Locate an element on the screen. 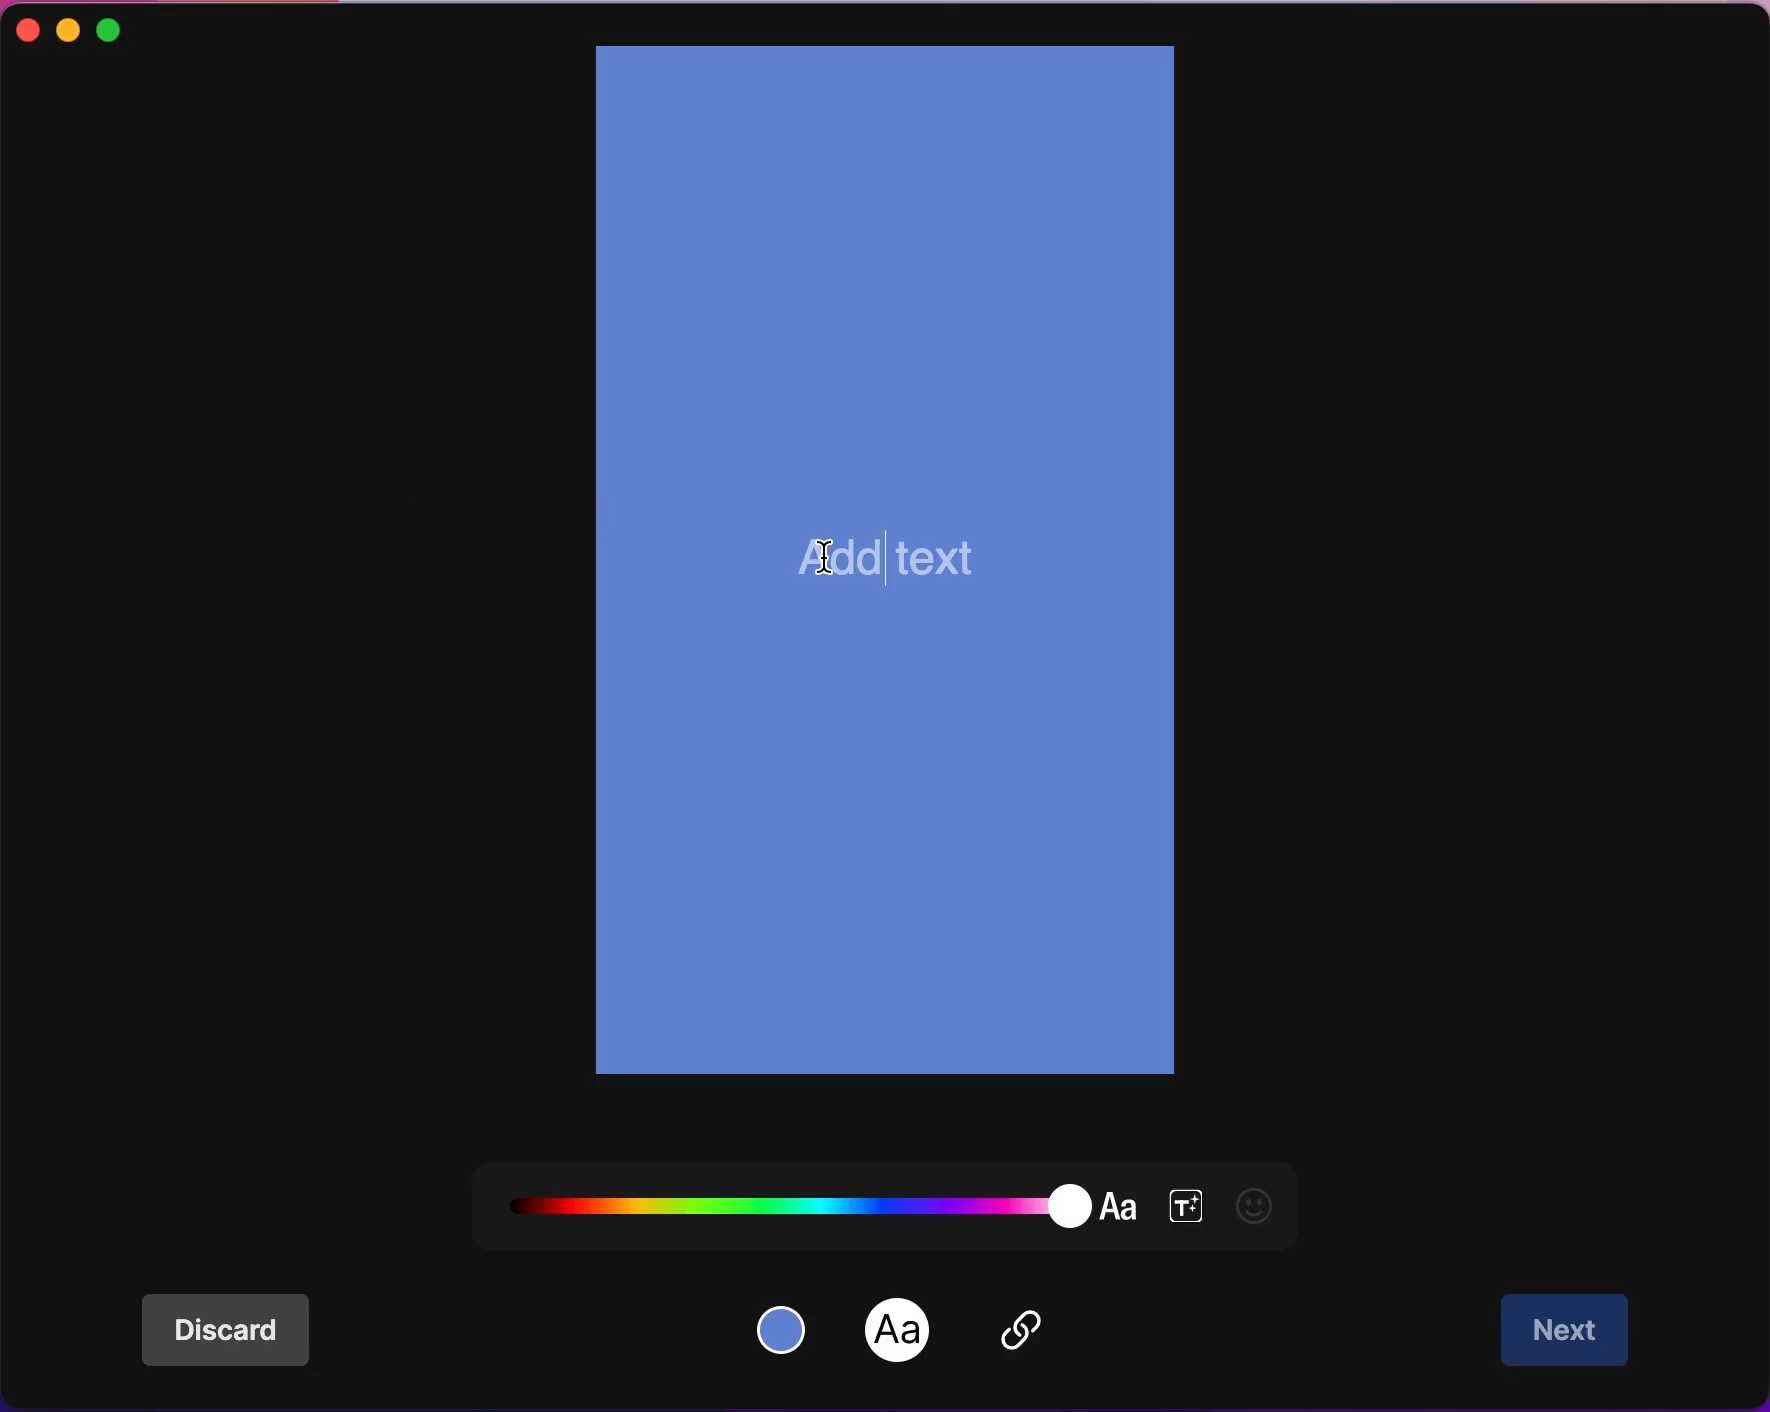 Image resolution: width=1770 pixels, height=1412 pixels. font is located at coordinates (899, 1331).